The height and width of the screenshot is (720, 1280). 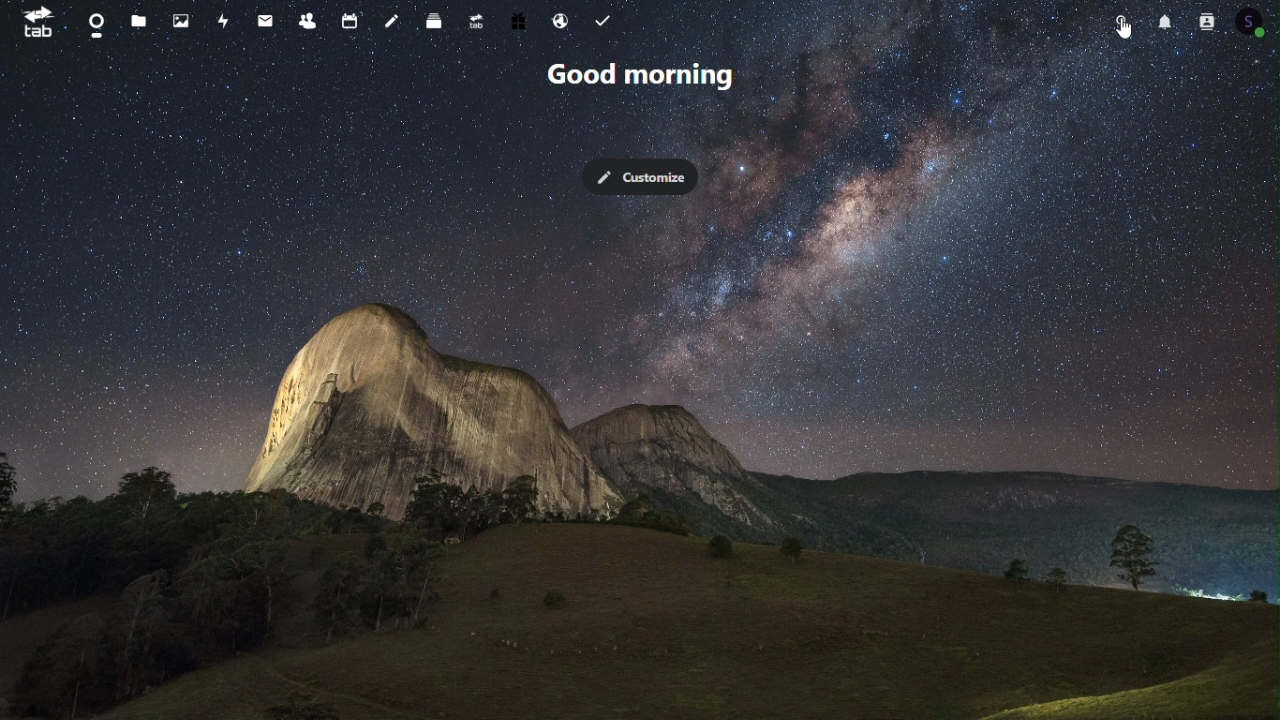 I want to click on Good morning, so click(x=639, y=74).